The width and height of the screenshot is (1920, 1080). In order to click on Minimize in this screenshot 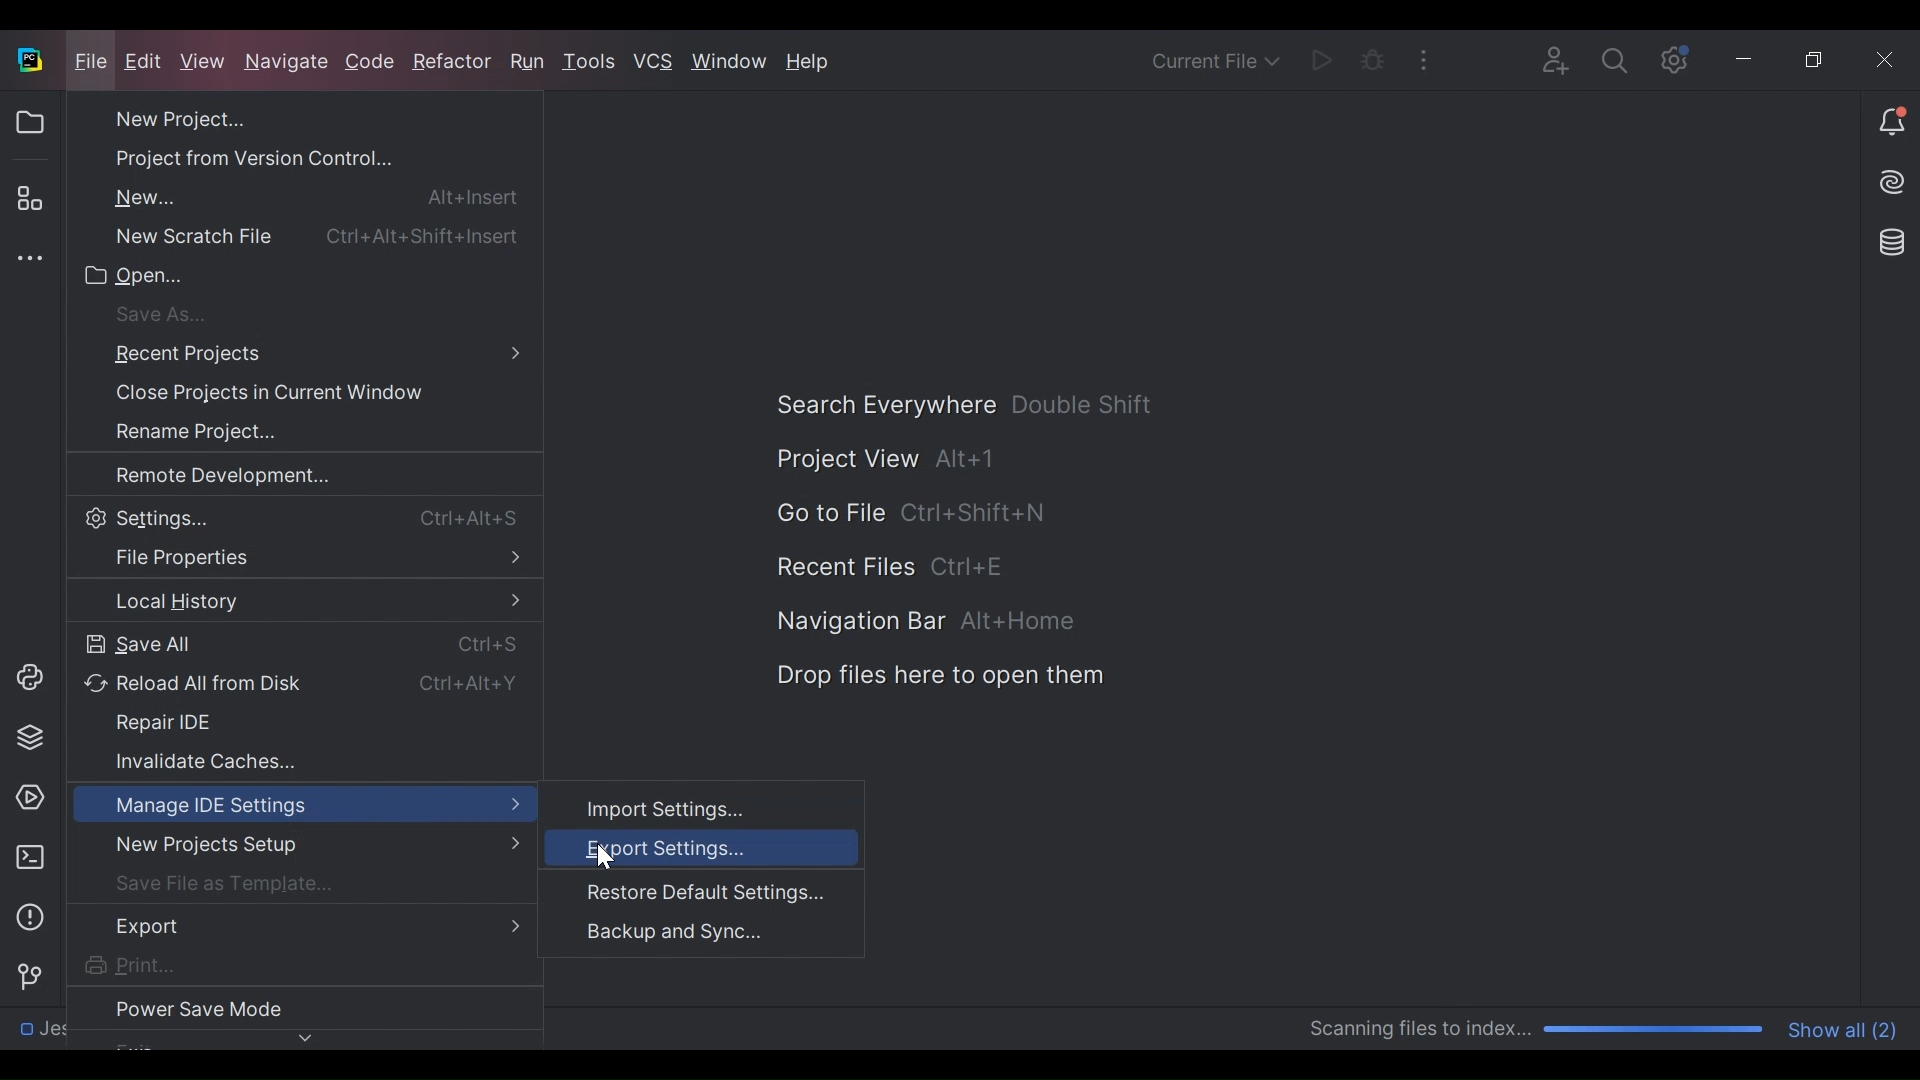, I will do `click(1742, 57)`.